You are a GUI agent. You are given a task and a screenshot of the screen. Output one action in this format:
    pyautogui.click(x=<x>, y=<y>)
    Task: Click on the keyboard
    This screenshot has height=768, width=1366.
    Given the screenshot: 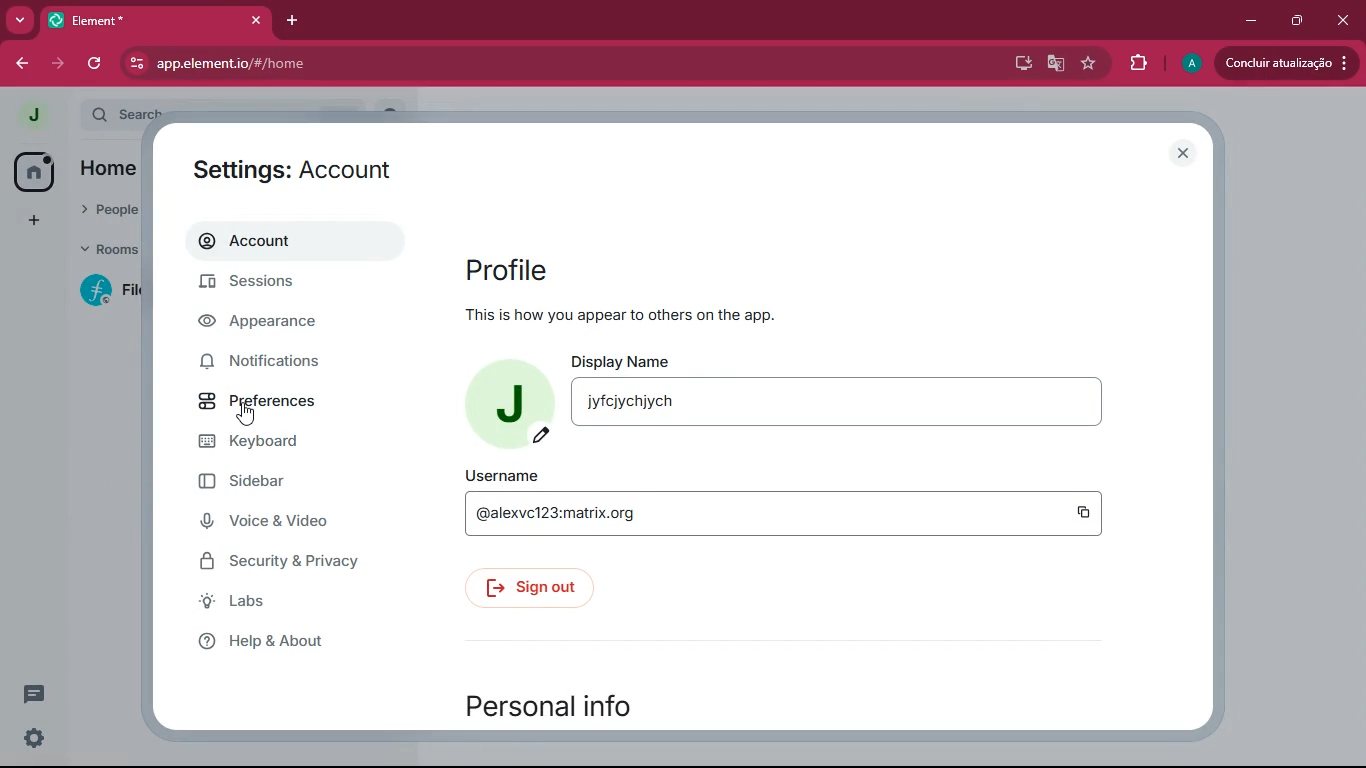 What is the action you would take?
    pyautogui.click(x=289, y=443)
    